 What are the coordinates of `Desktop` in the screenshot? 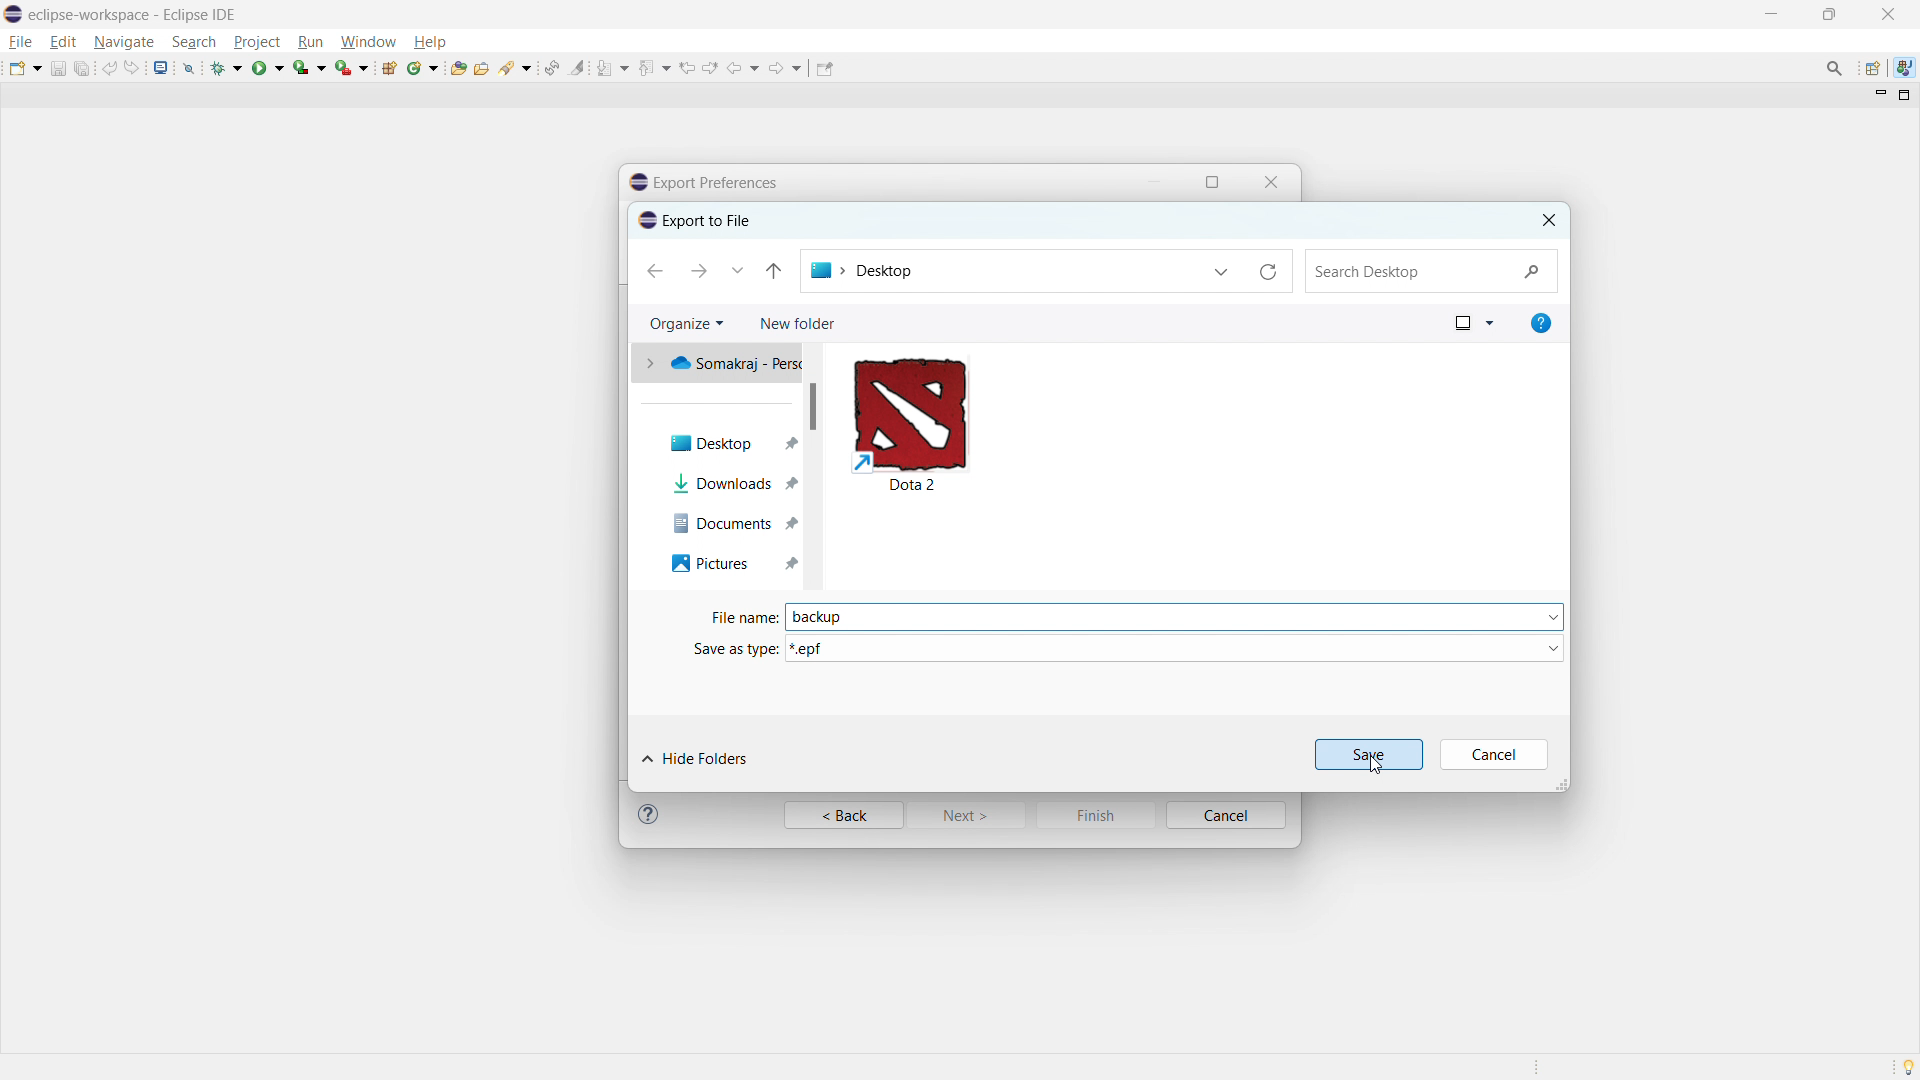 It's located at (723, 432).